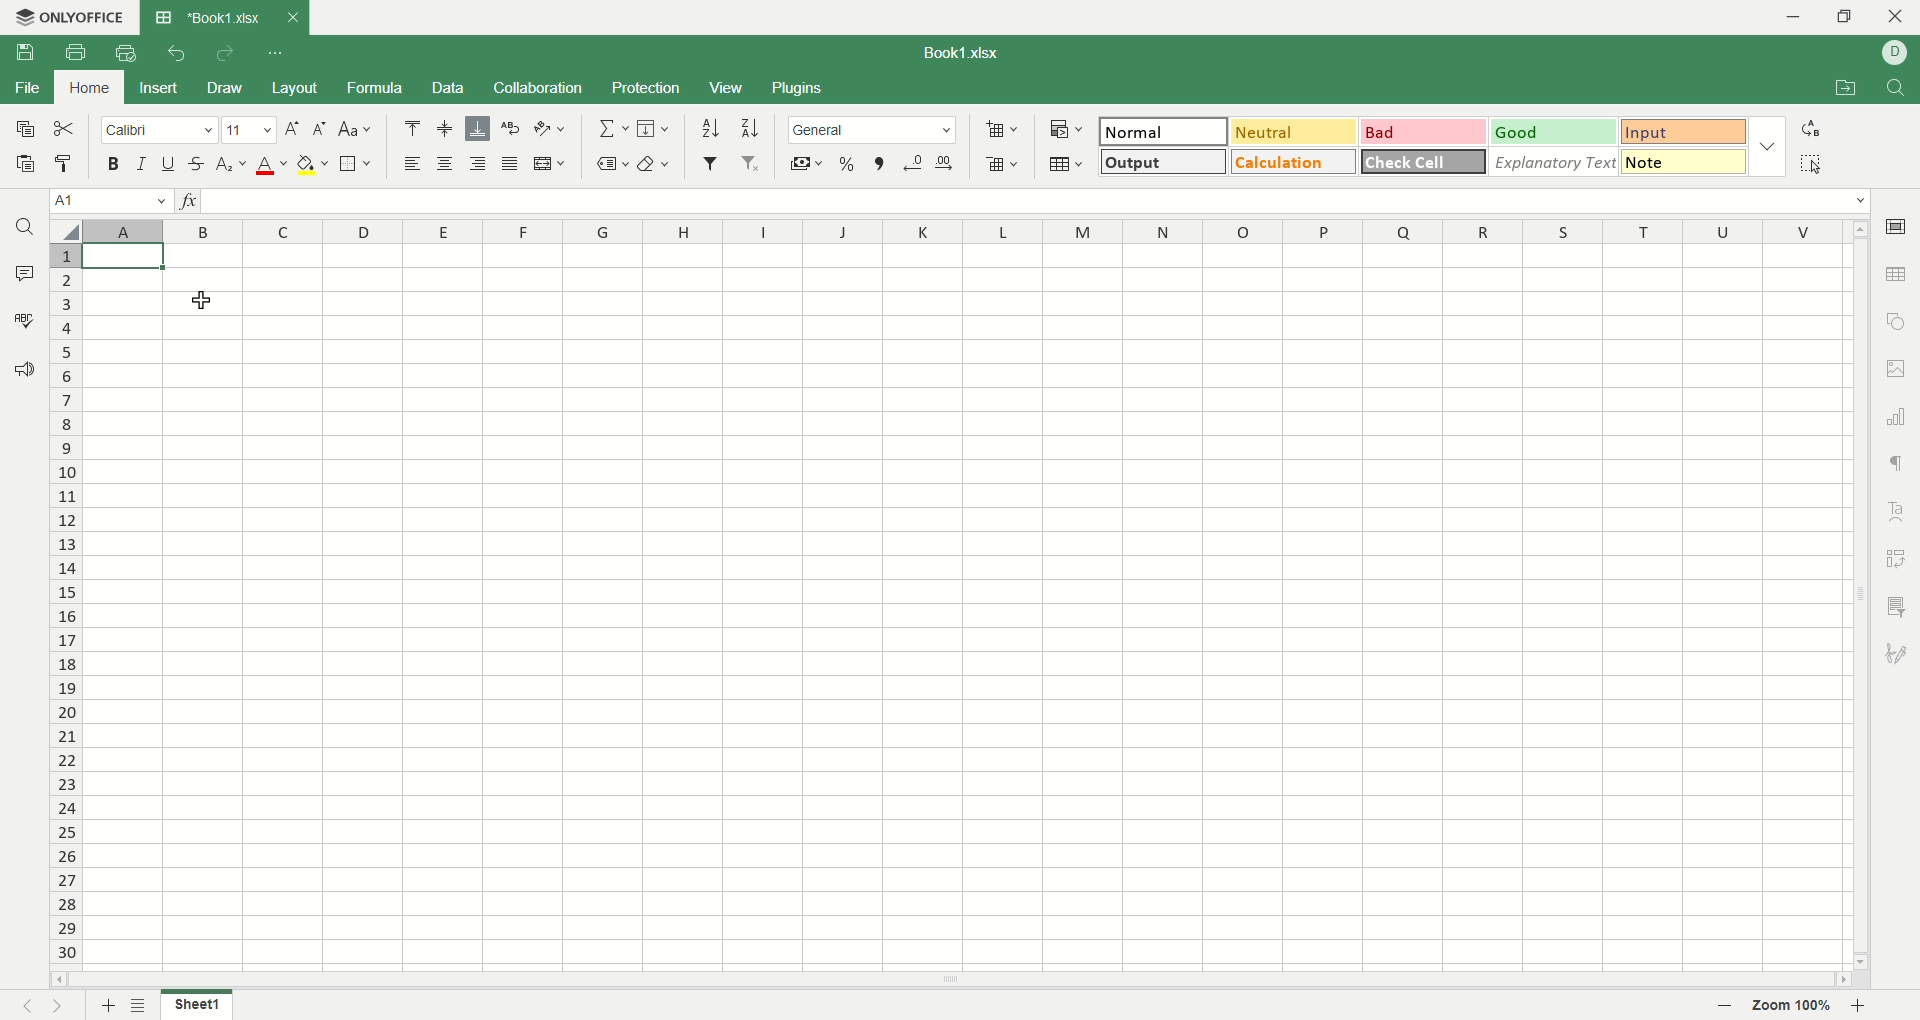  I want to click on column name, so click(969, 232).